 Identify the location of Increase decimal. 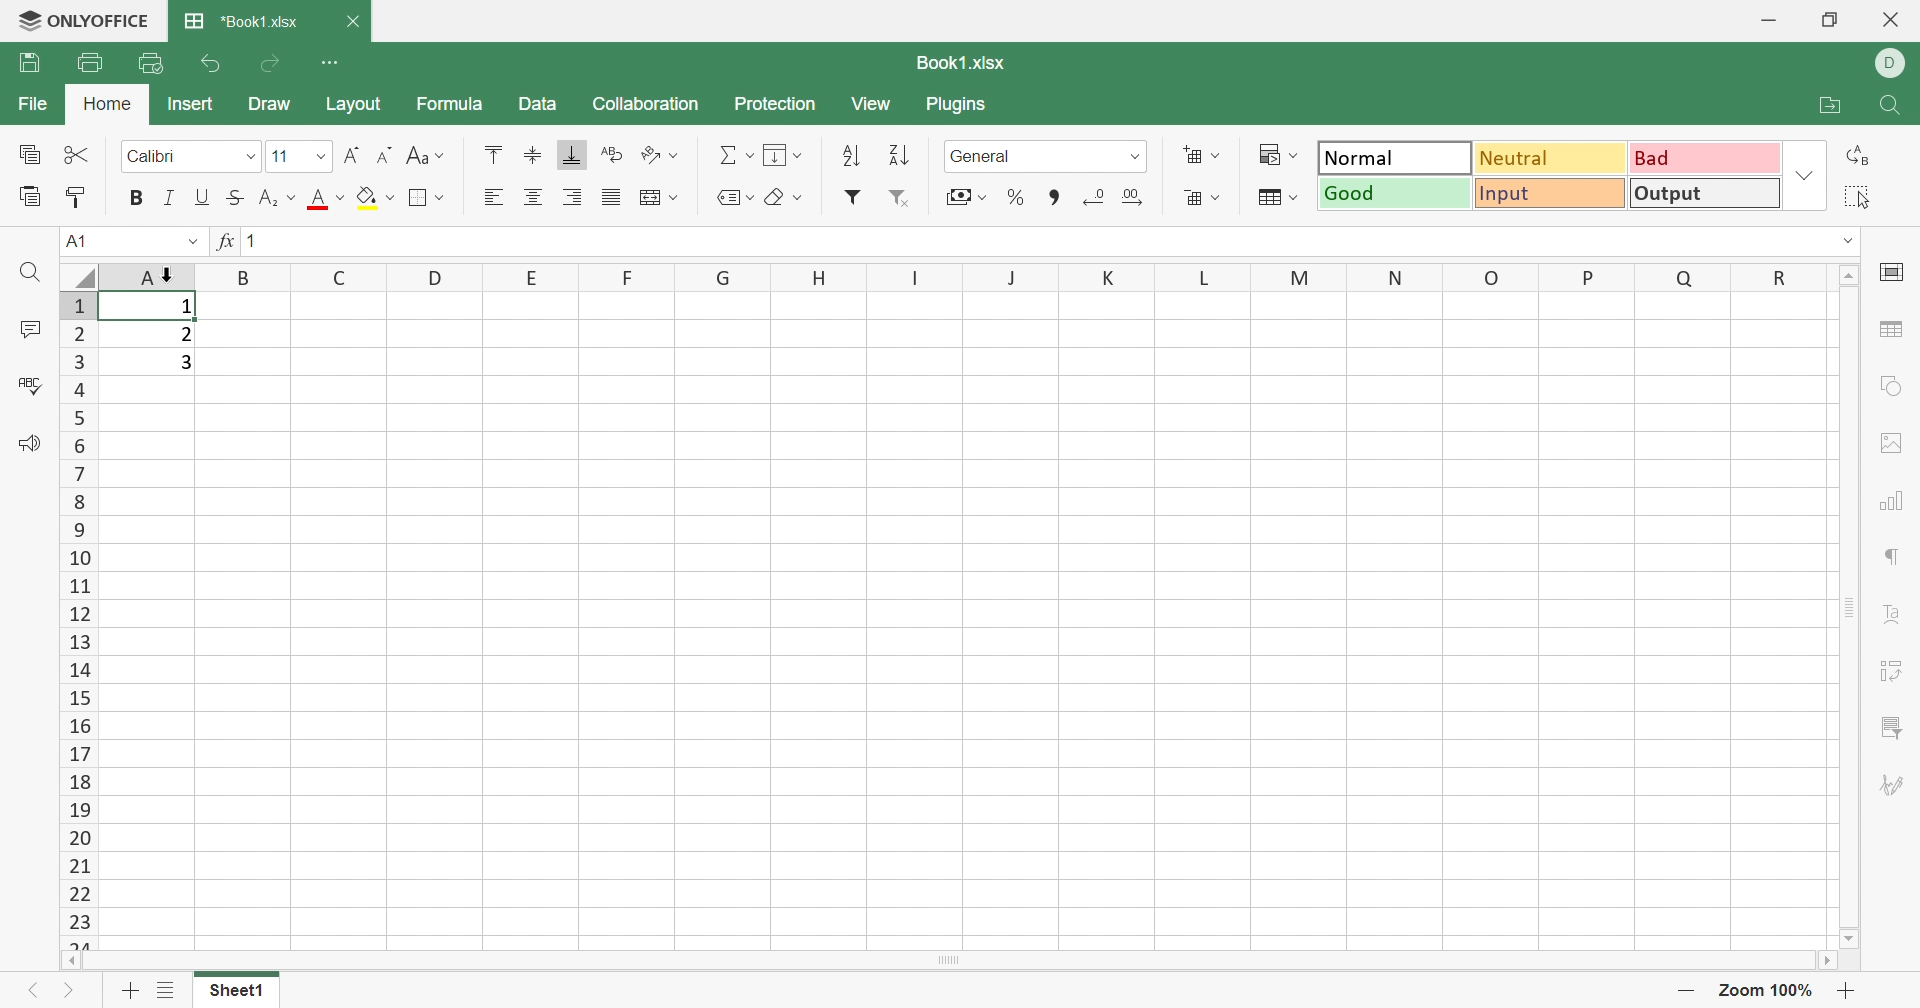
(1131, 195).